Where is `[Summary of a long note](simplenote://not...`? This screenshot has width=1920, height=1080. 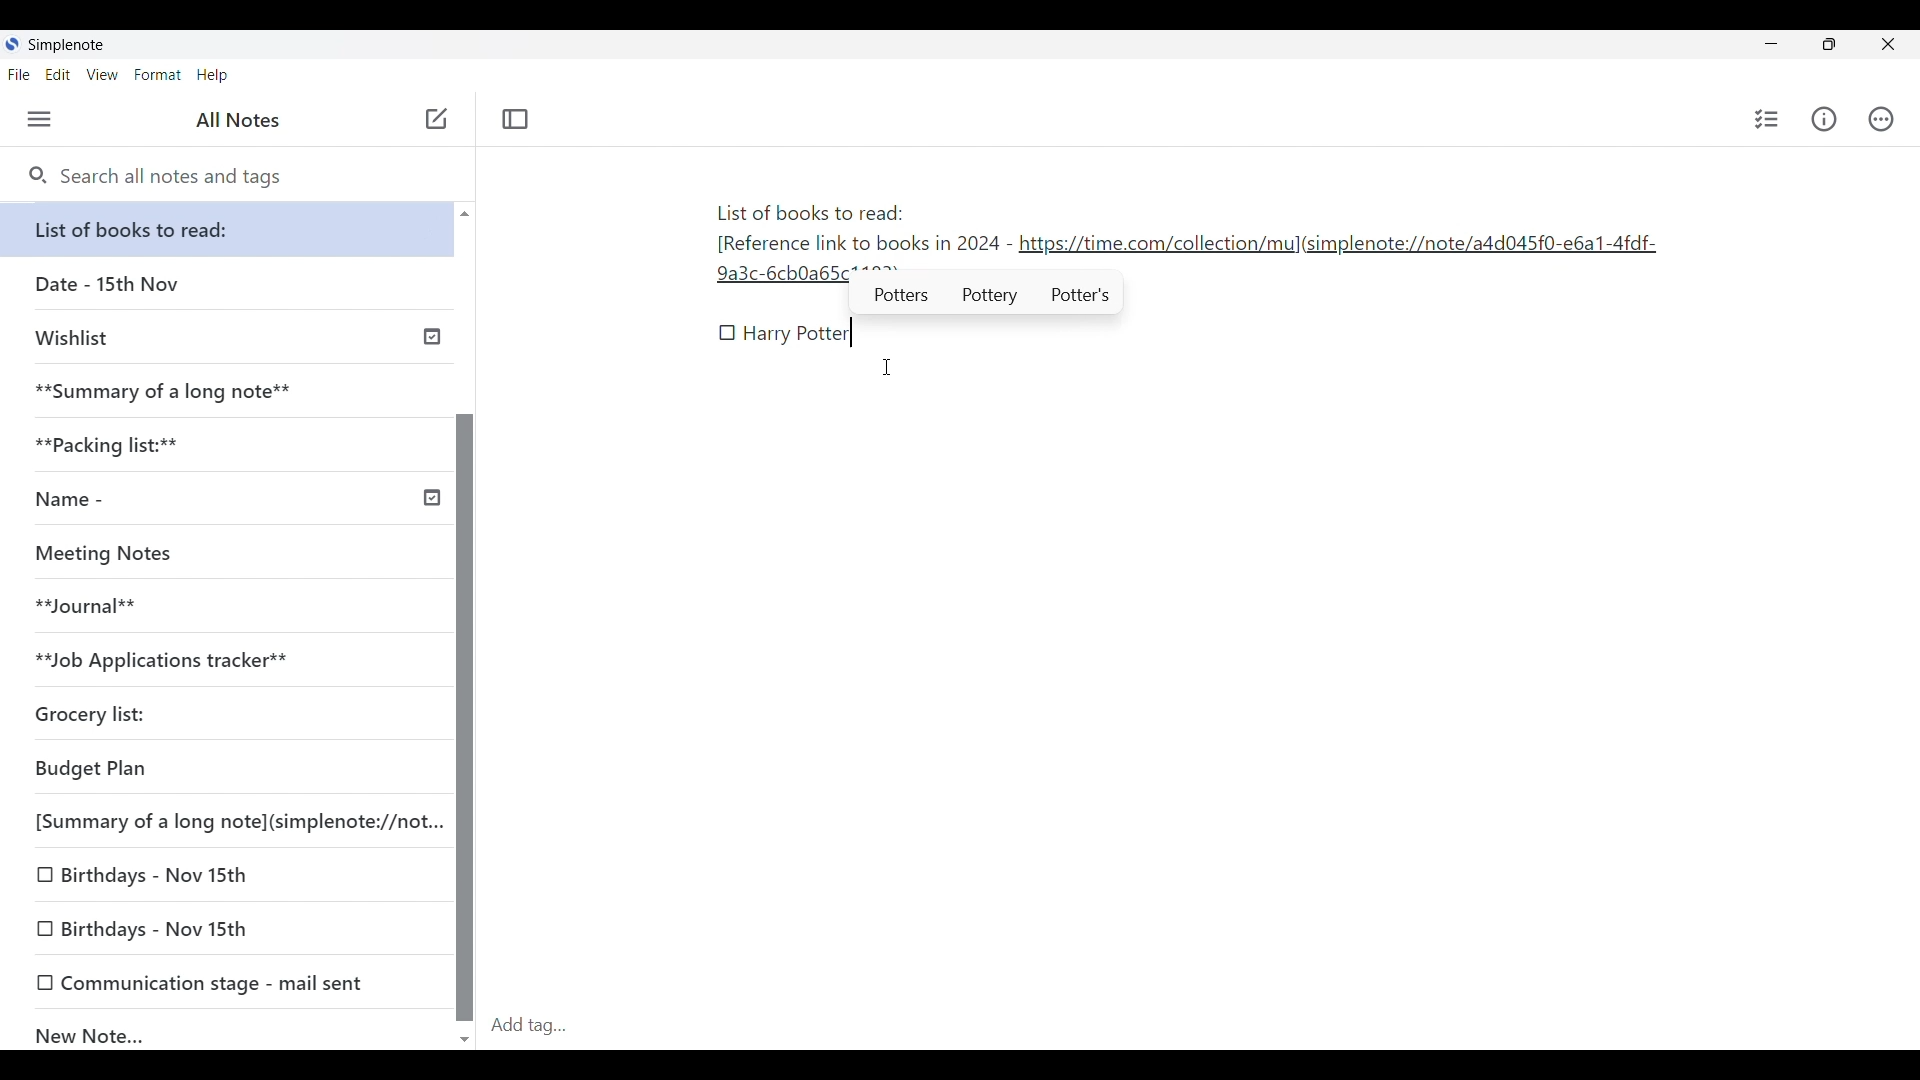
[Summary of a long note](simplenote://not... is located at coordinates (233, 821).